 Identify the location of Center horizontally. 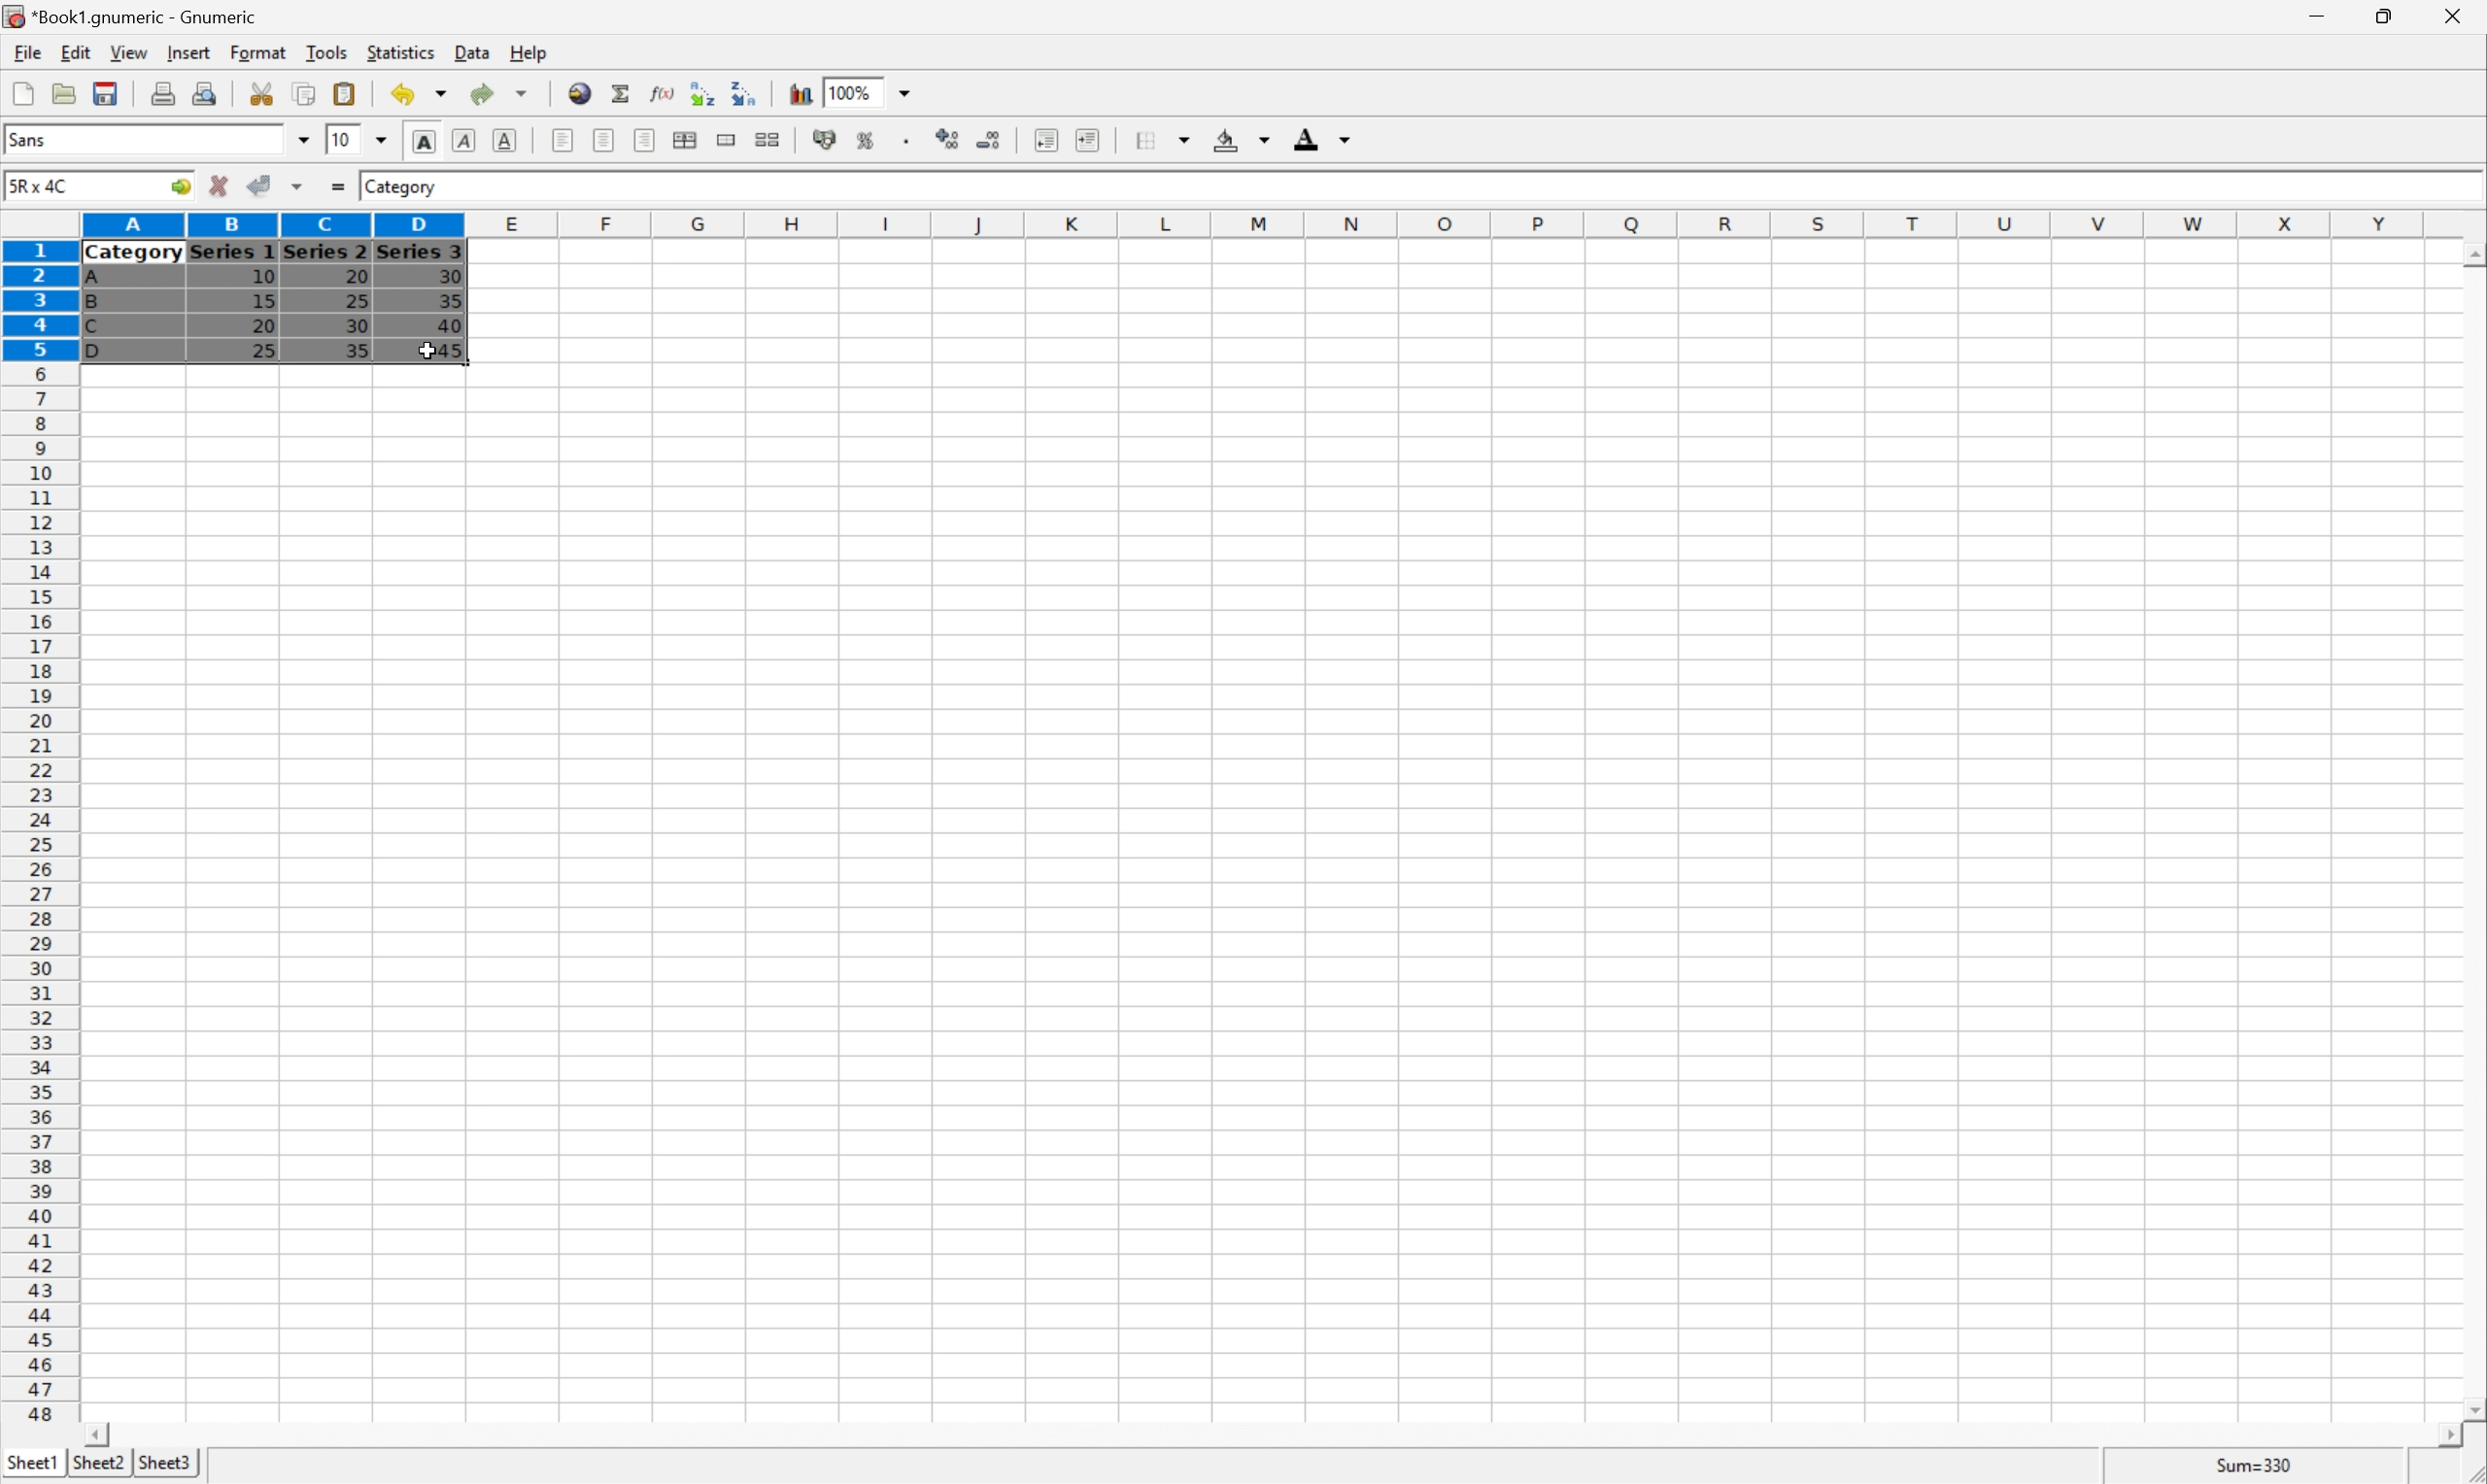
(605, 138).